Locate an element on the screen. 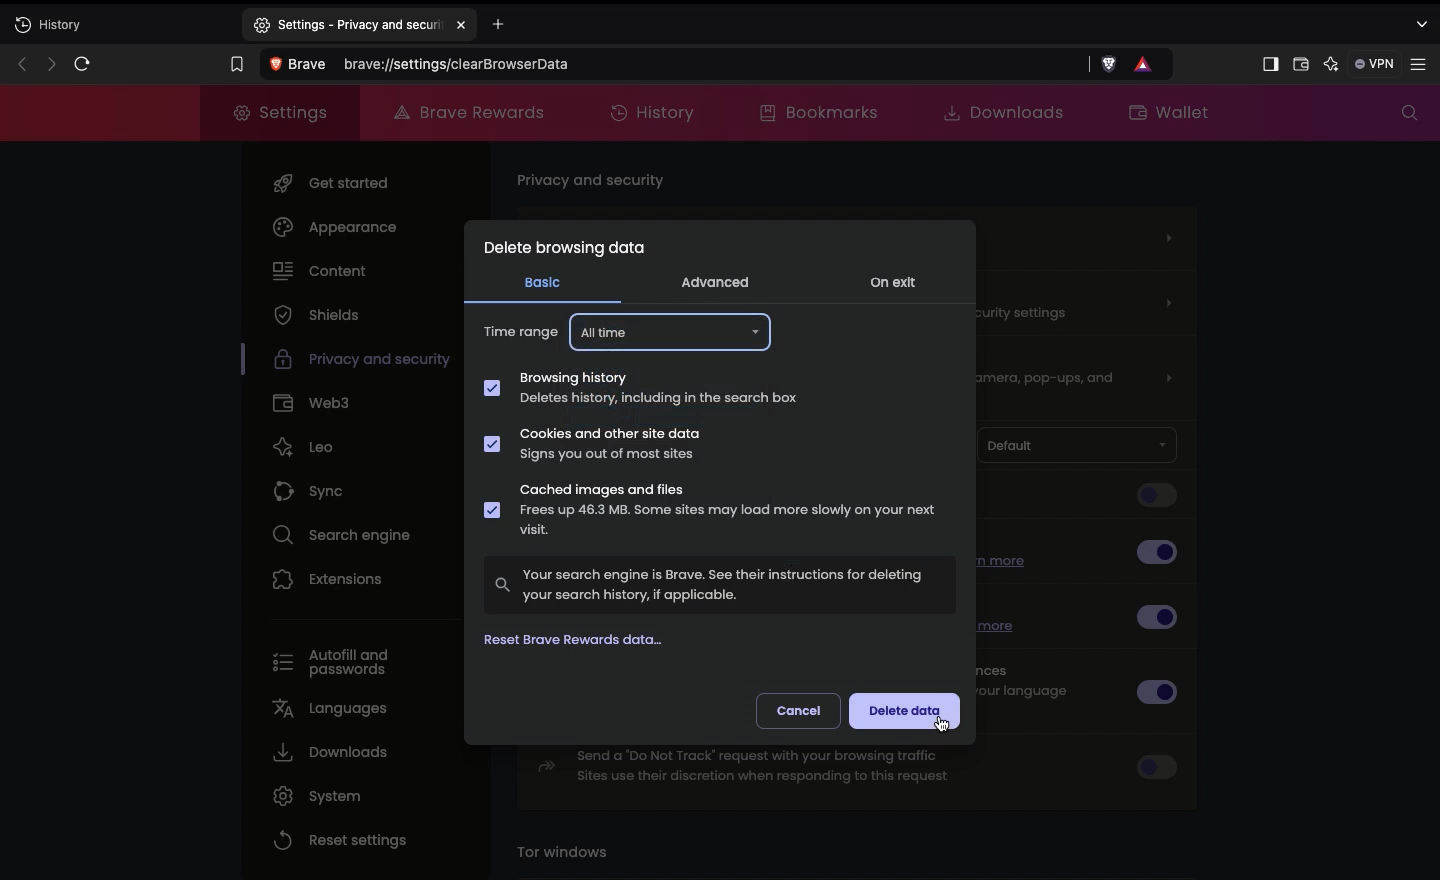 This screenshot has width=1440, height=880. rewards is located at coordinates (1145, 63).